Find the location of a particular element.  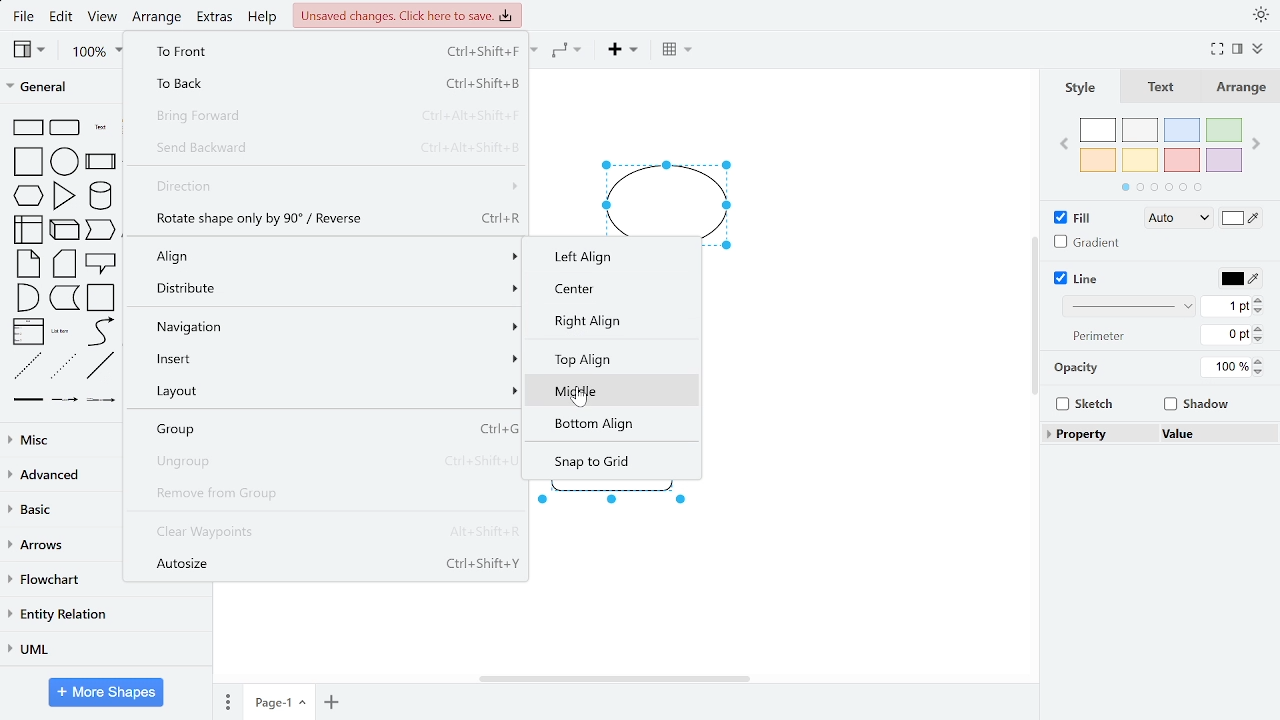

view is located at coordinates (30, 50).